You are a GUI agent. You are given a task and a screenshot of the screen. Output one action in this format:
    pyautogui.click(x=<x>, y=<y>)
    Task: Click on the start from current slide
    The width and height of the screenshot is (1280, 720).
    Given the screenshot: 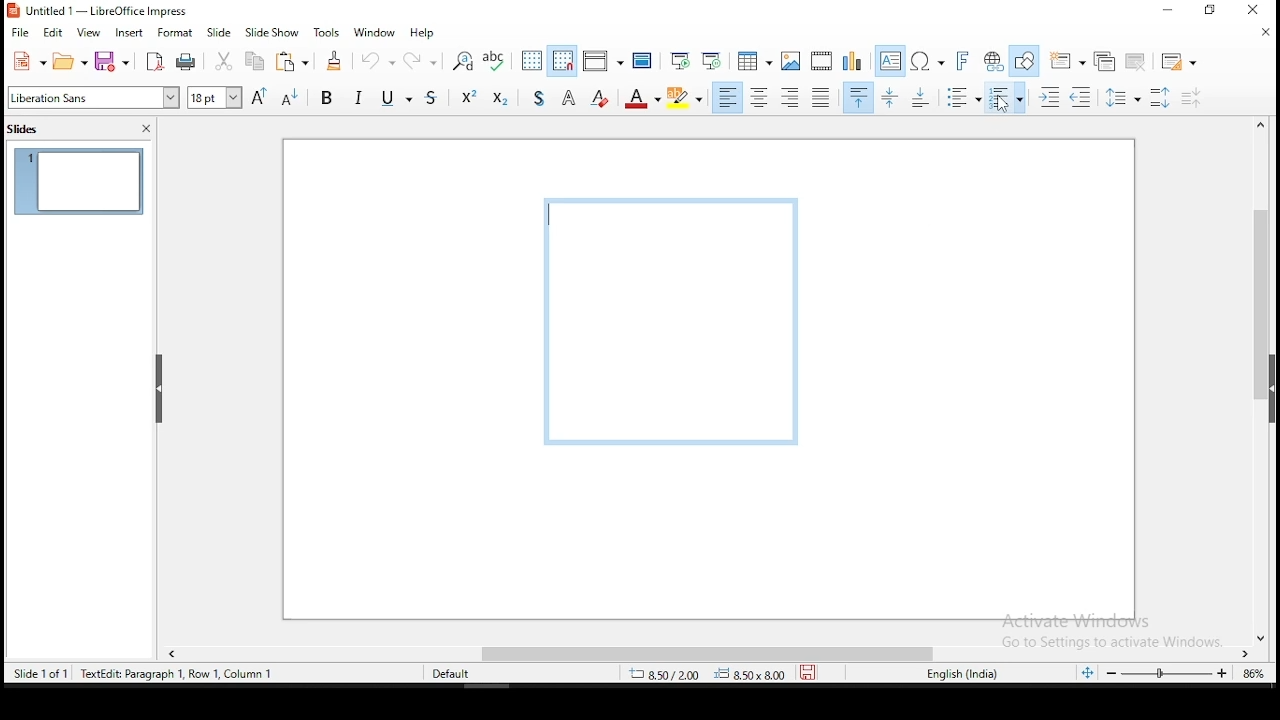 What is the action you would take?
    pyautogui.click(x=710, y=62)
    